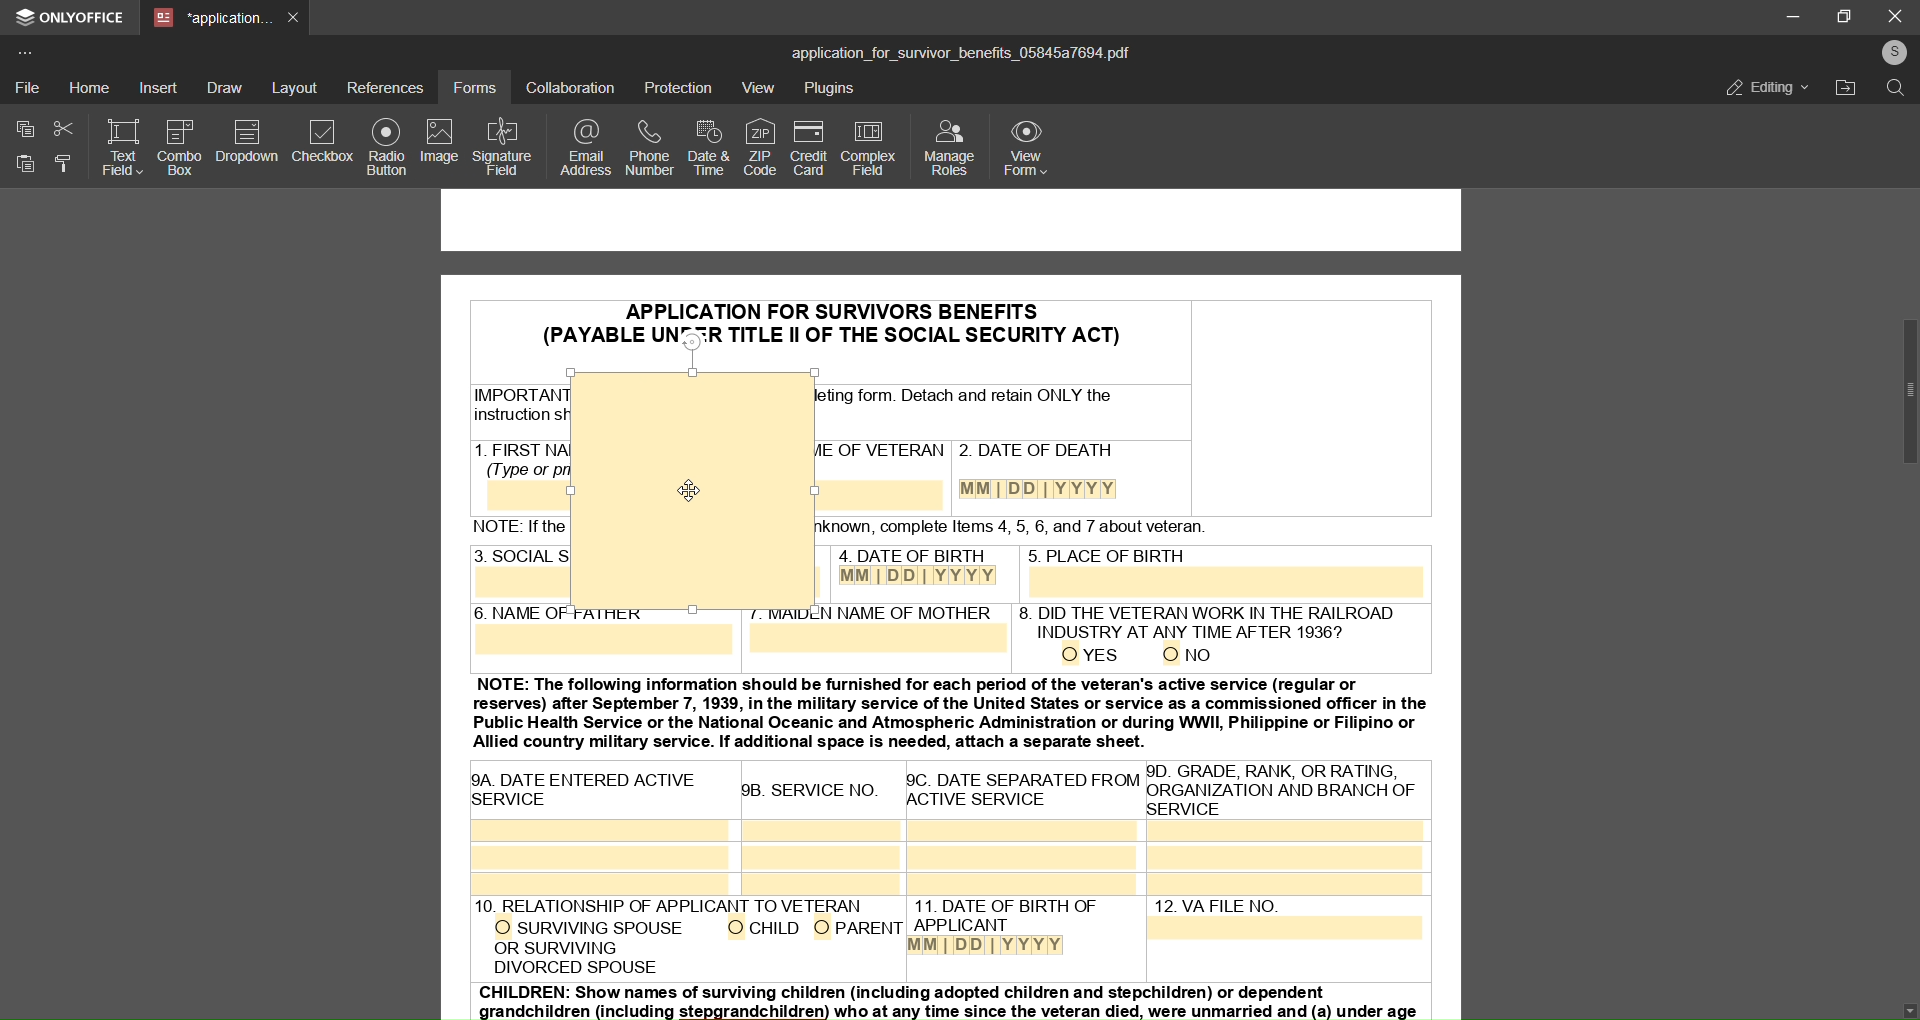 This screenshot has height=1020, width=1920. What do you see at coordinates (1847, 89) in the screenshot?
I see `open file` at bounding box center [1847, 89].